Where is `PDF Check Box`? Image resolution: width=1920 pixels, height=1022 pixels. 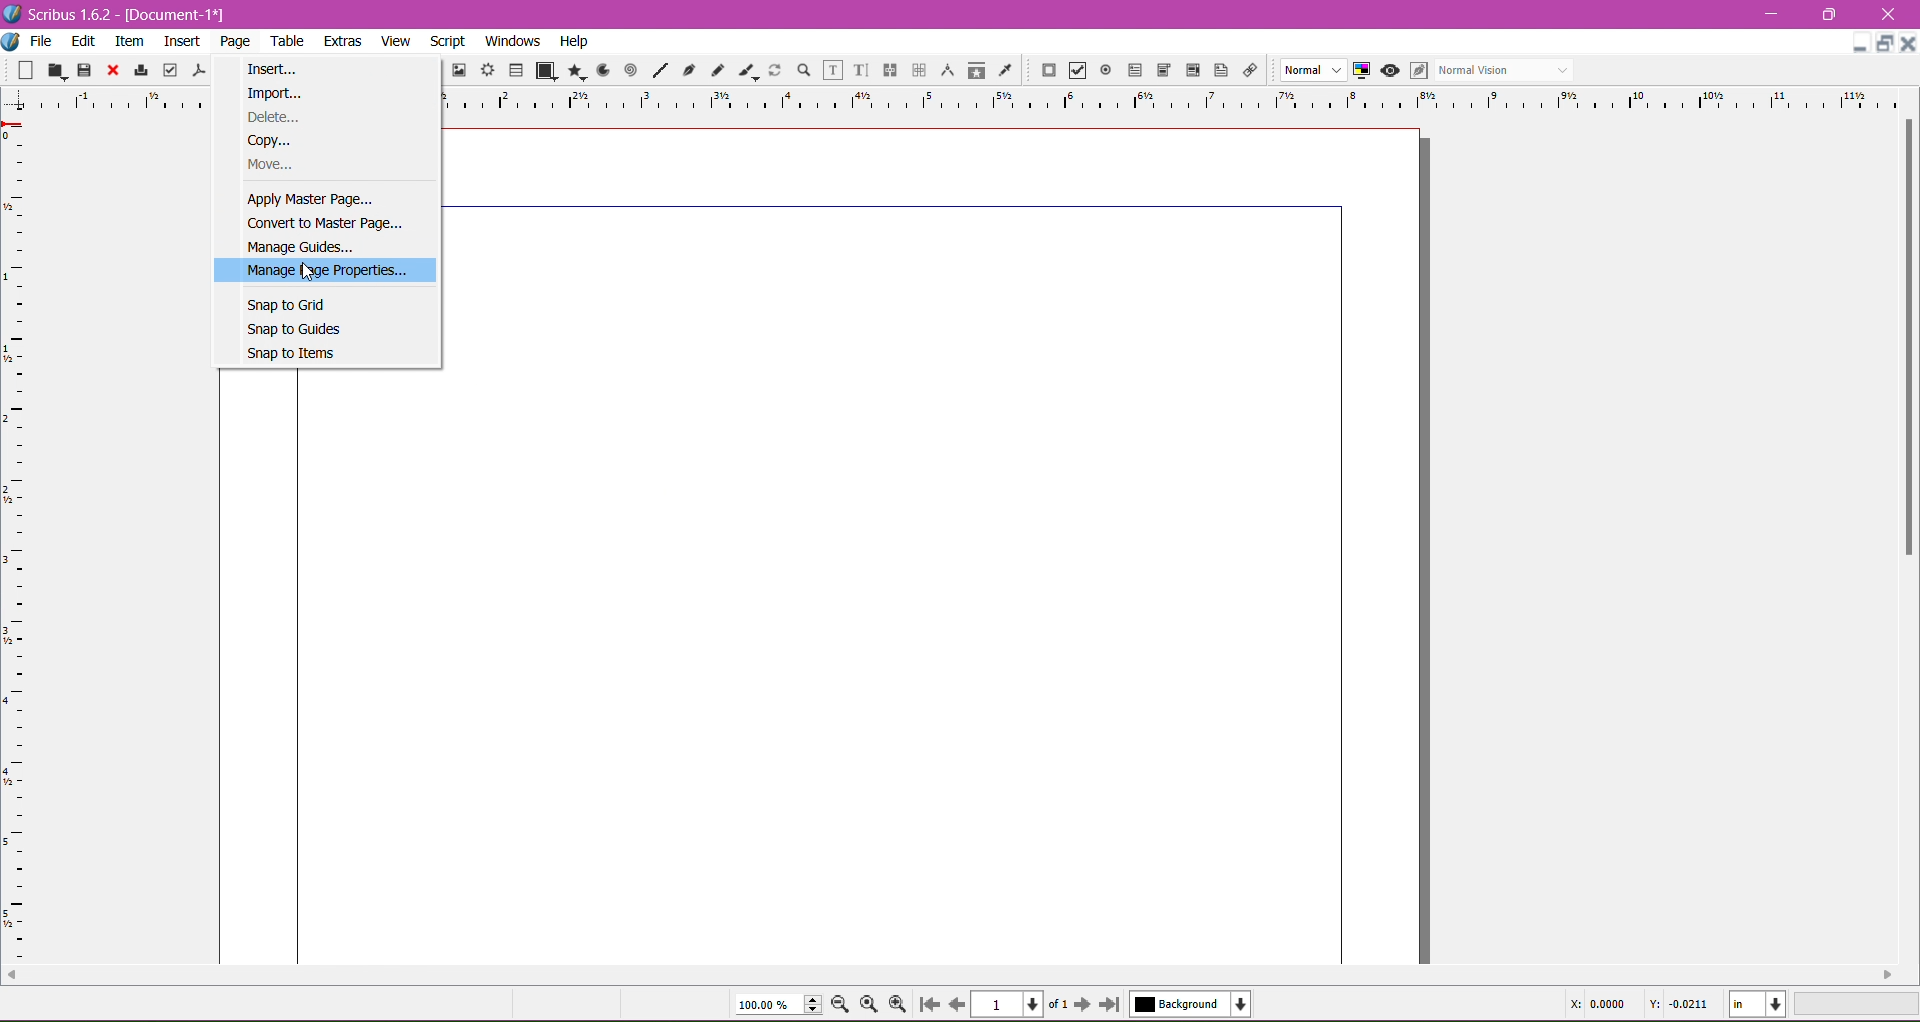 PDF Check Box is located at coordinates (1078, 71).